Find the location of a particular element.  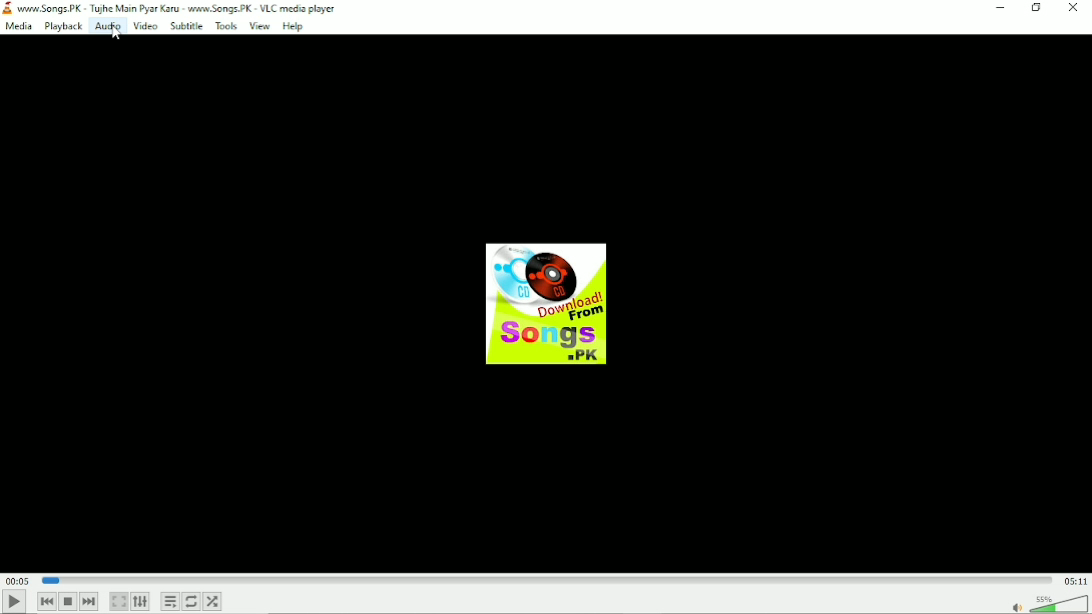

Video is located at coordinates (144, 26).